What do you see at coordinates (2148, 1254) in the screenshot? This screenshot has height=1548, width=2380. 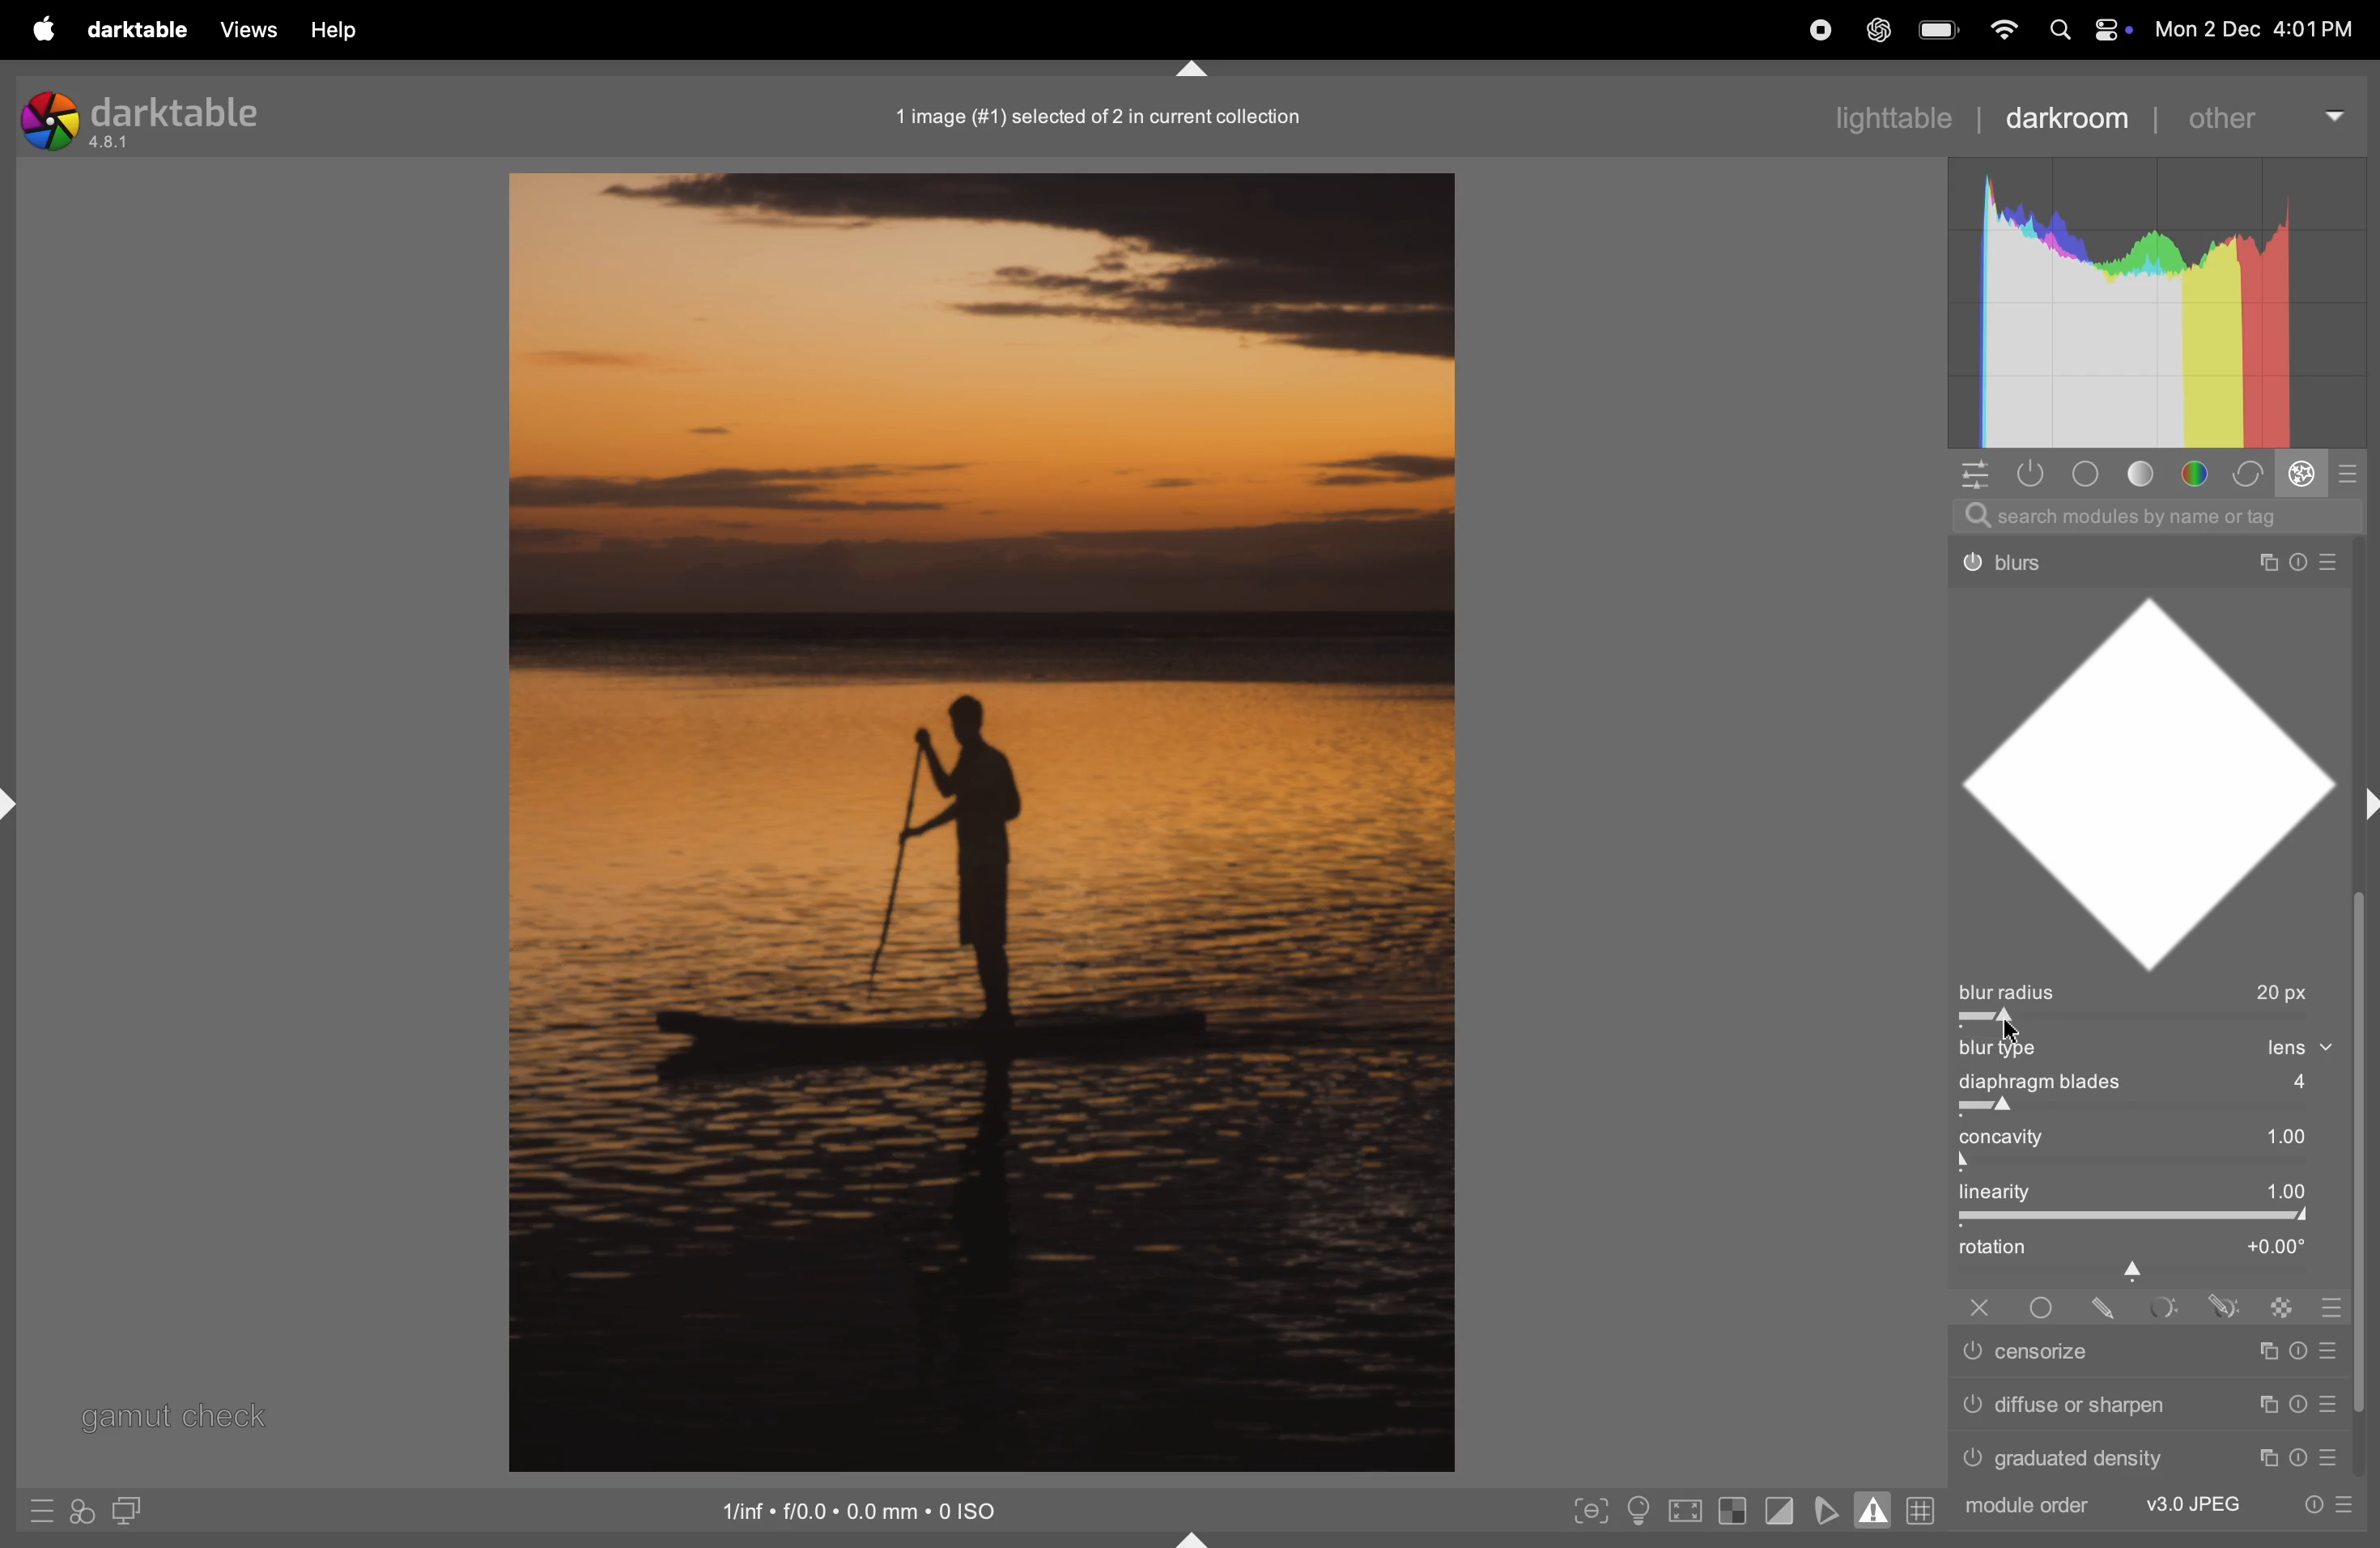 I see `rotation` at bounding box center [2148, 1254].